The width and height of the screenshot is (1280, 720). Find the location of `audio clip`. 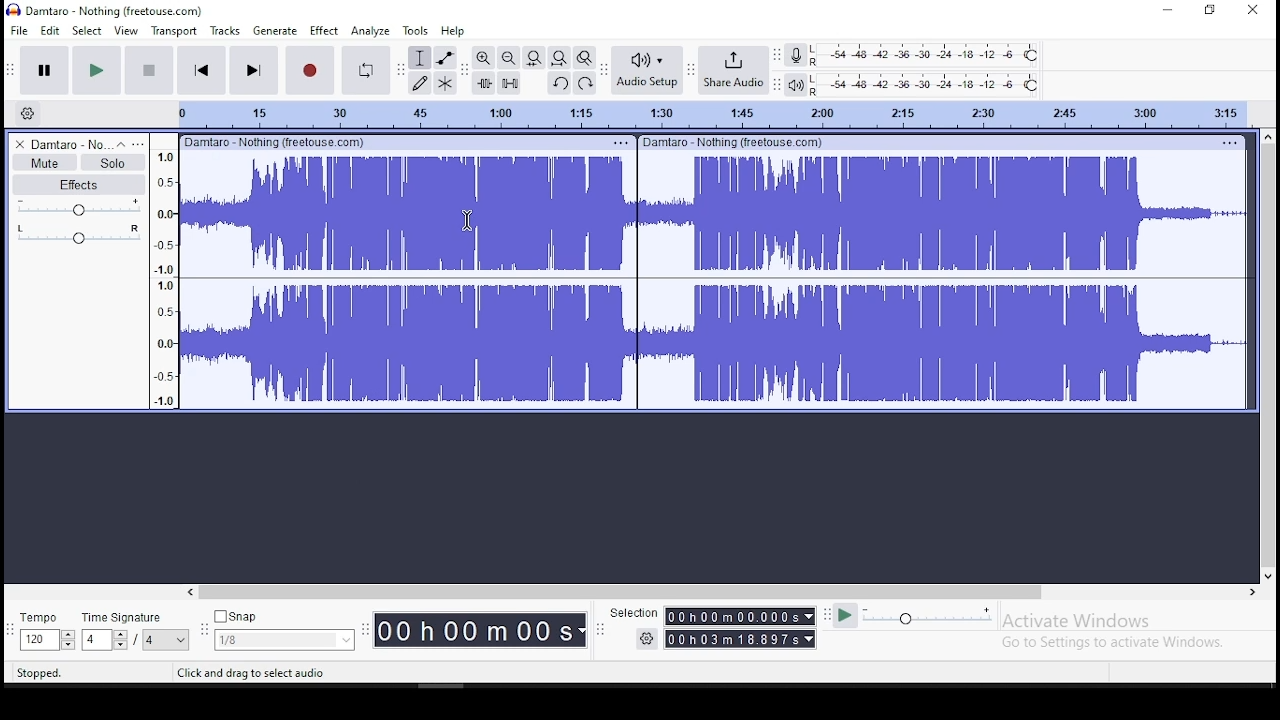

audio clip is located at coordinates (943, 281).